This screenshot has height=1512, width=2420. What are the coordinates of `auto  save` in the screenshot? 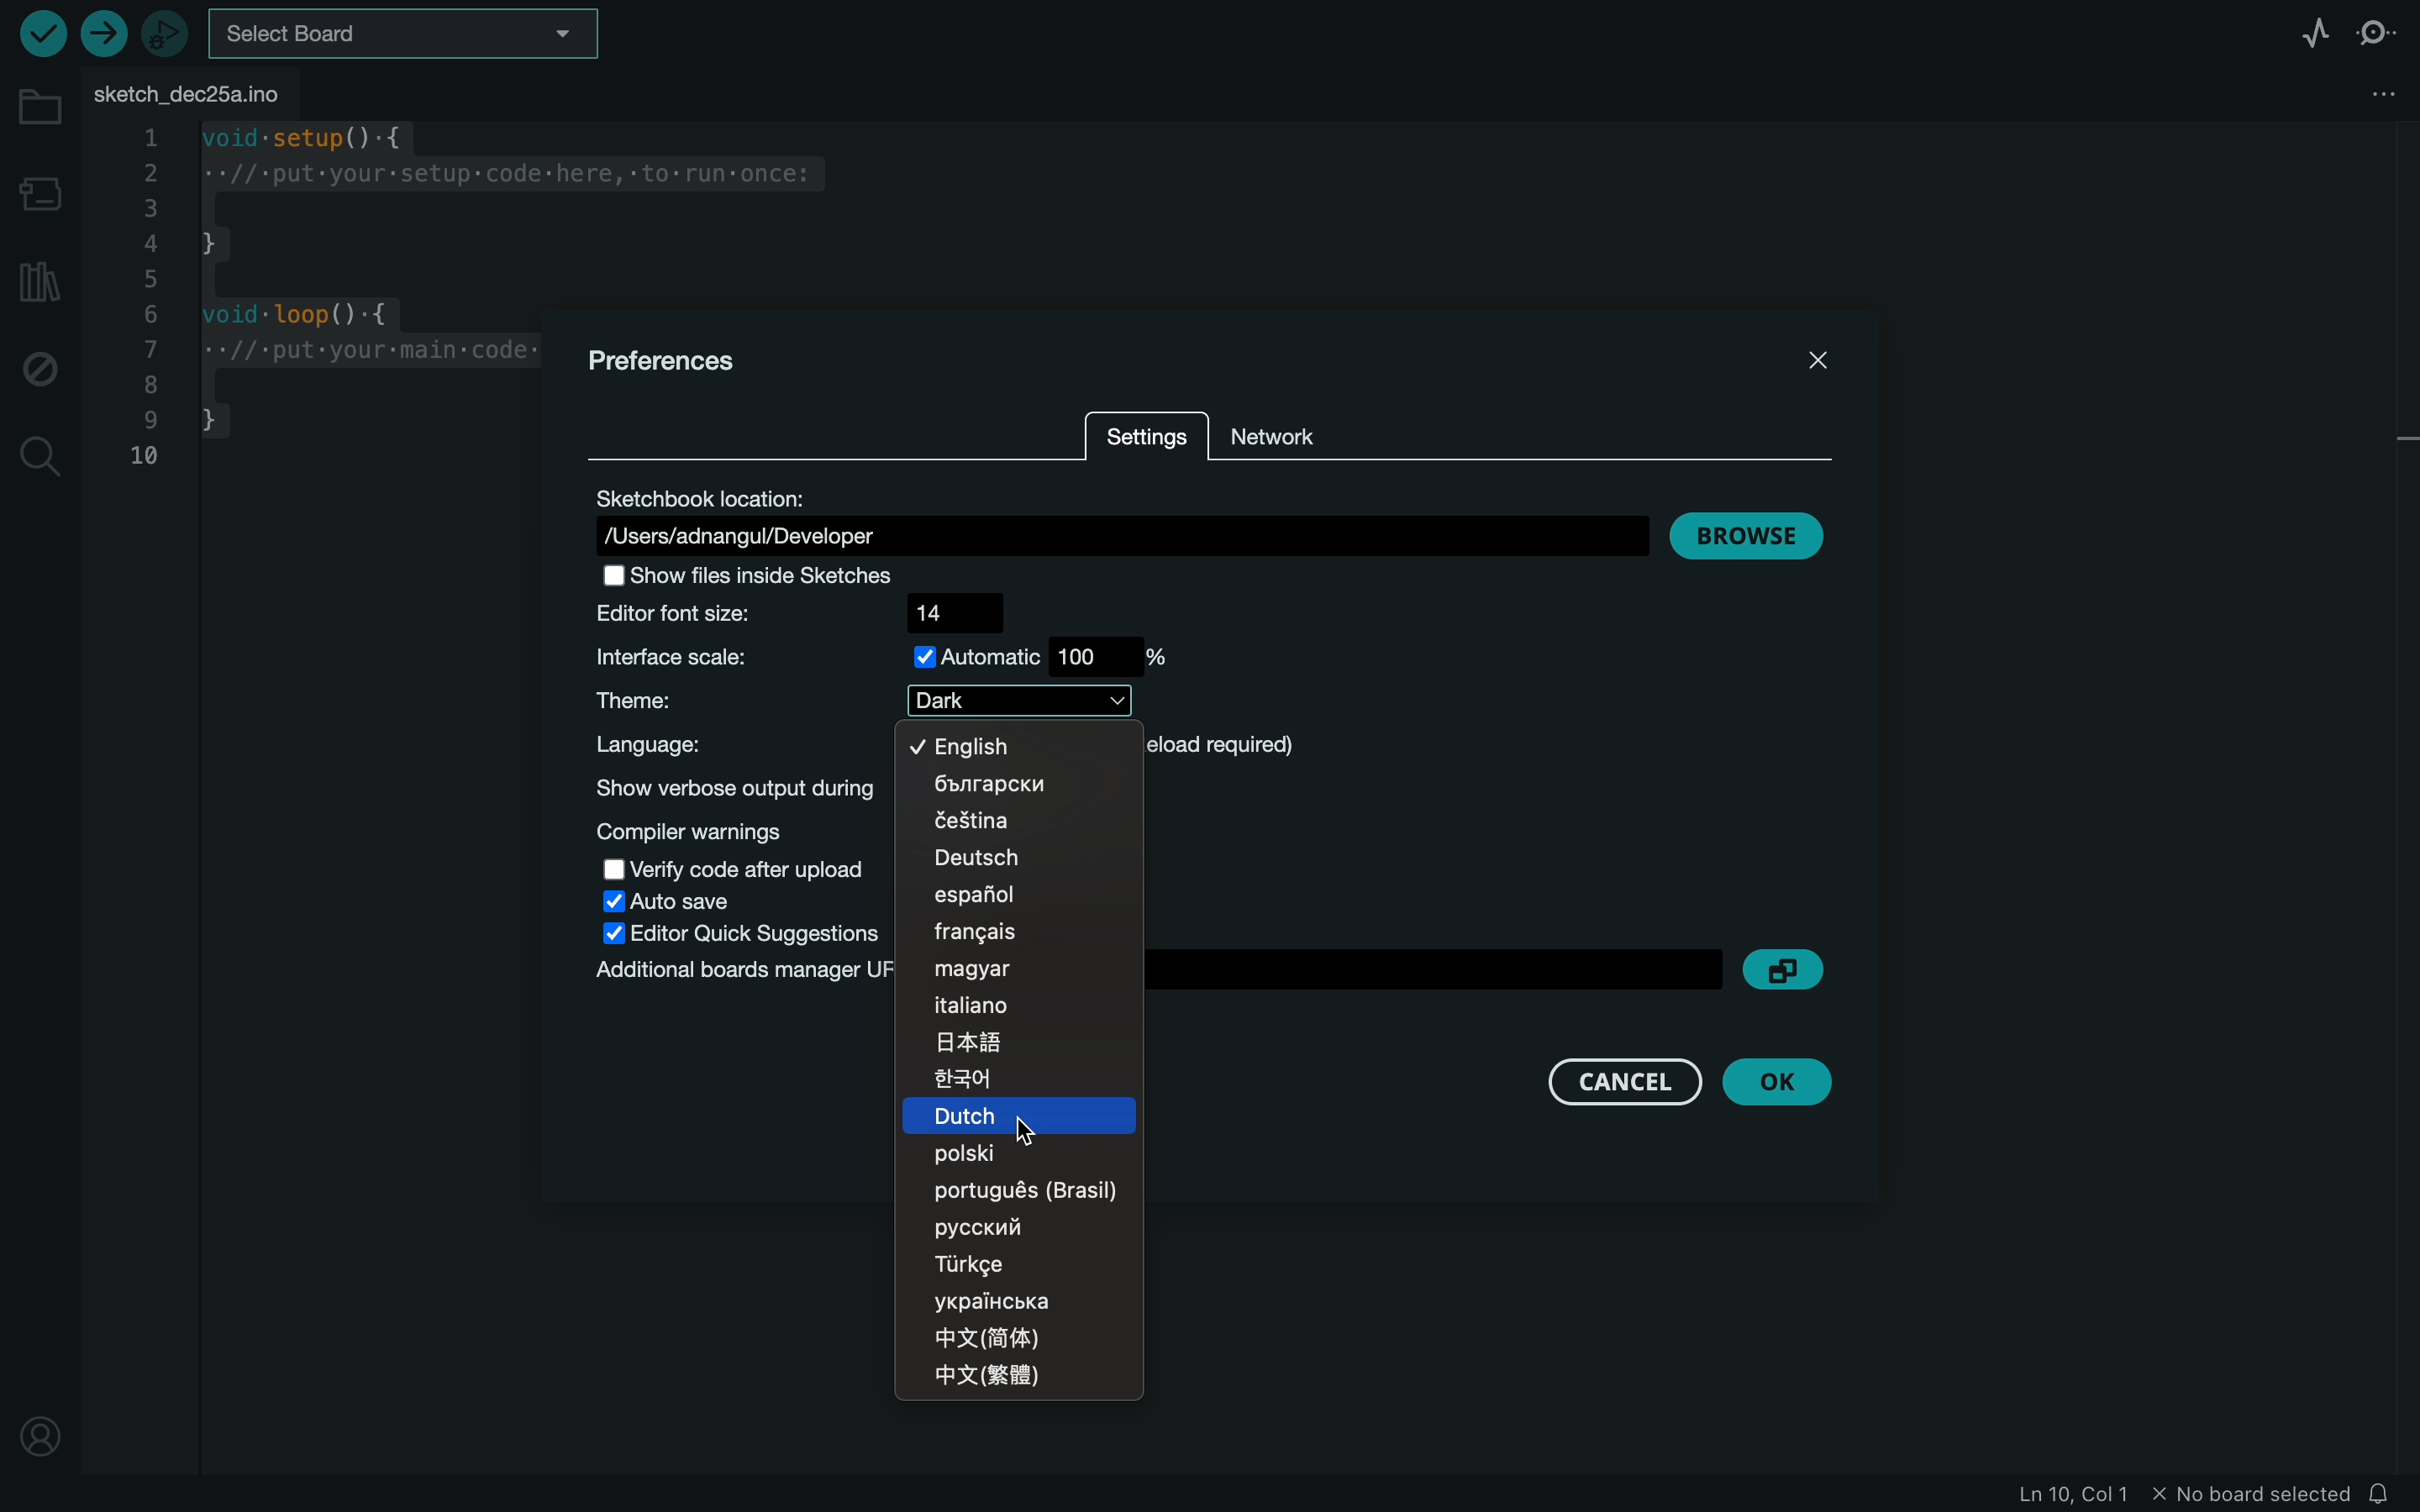 It's located at (669, 901).